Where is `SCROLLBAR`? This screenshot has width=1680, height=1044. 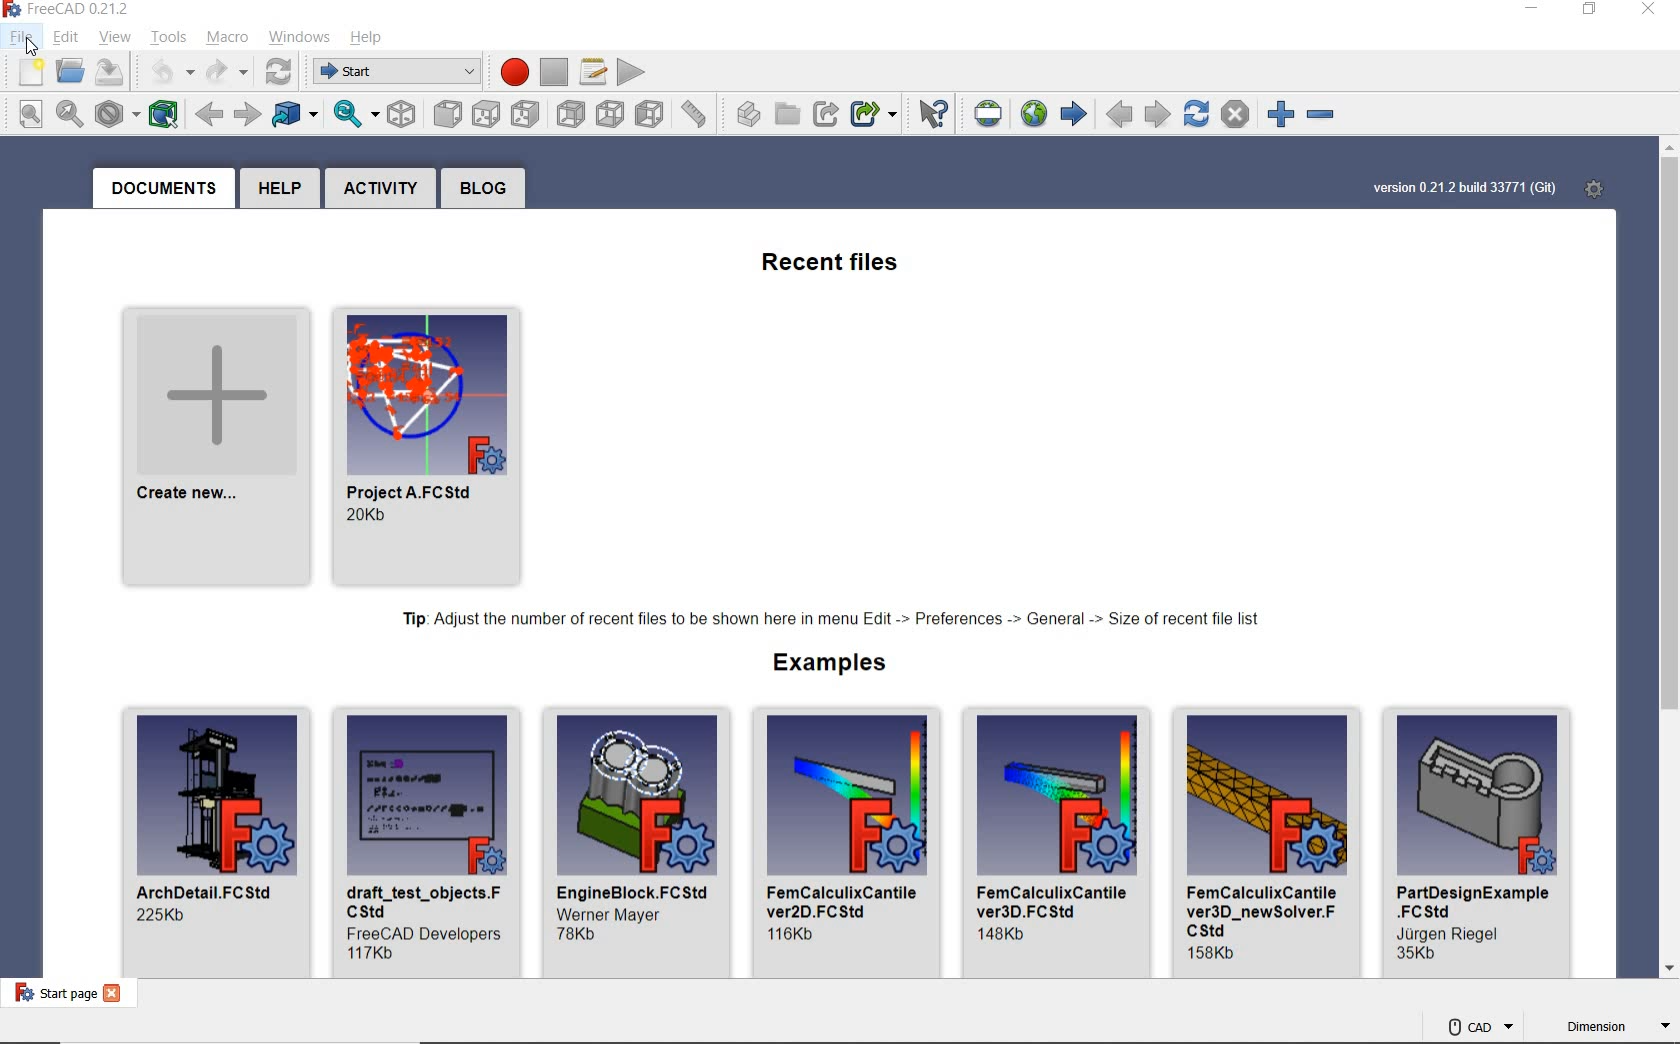
SCROLLBAR is located at coordinates (1670, 560).